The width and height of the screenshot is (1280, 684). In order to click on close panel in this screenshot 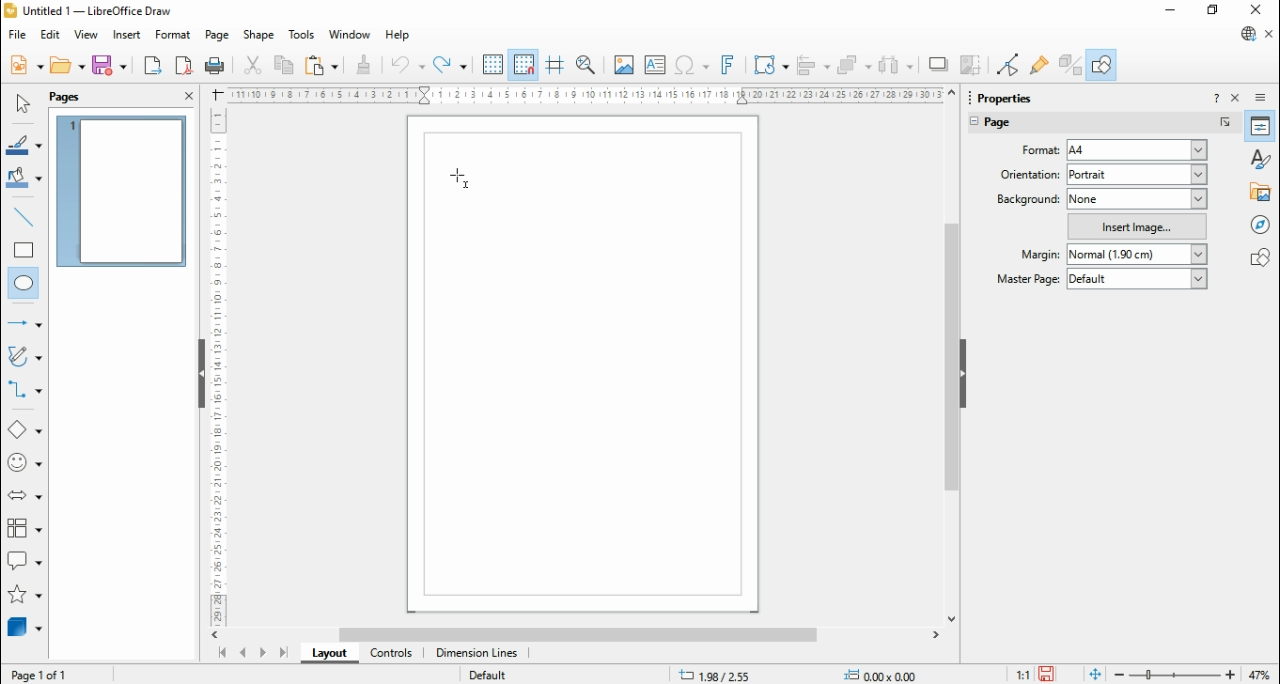, I will do `click(189, 95)`.